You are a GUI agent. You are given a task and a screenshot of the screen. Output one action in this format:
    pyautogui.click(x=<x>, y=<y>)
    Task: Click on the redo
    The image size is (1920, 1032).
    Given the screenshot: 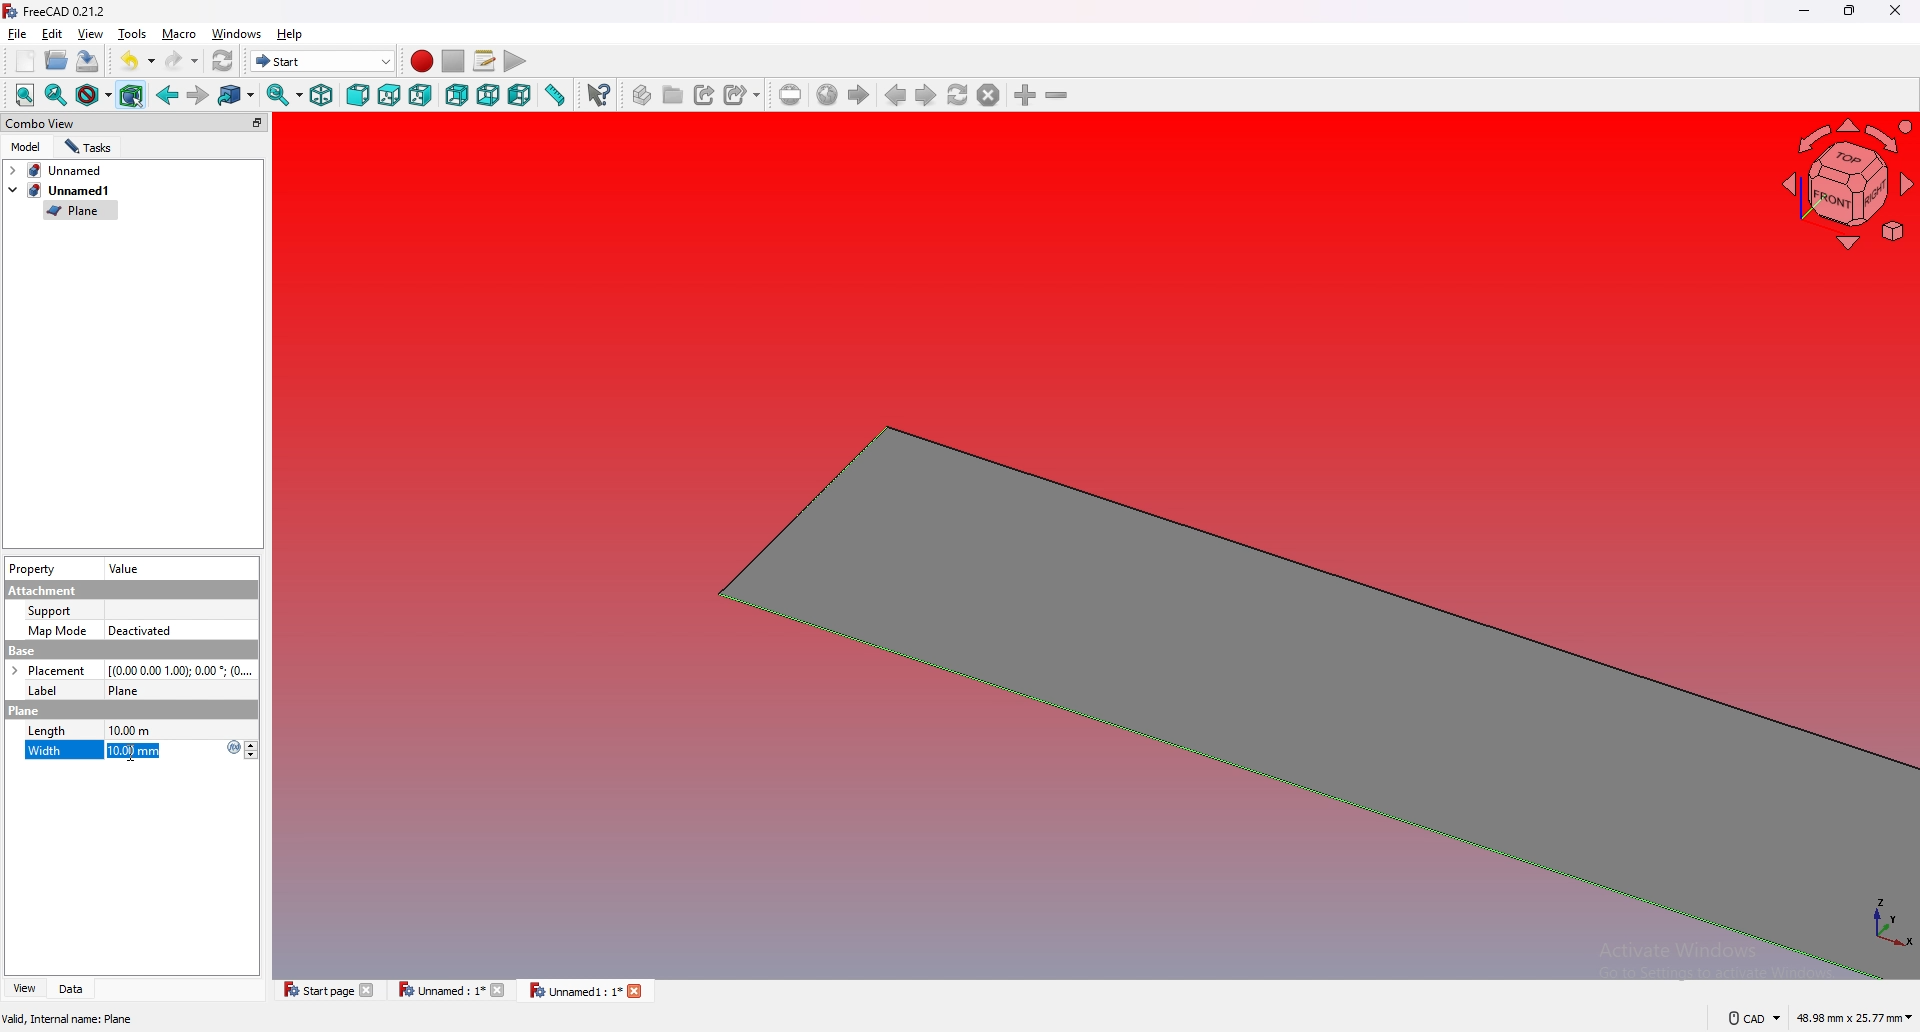 What is the action you would take?
    pyautogui.click(x=183, y=61)
    